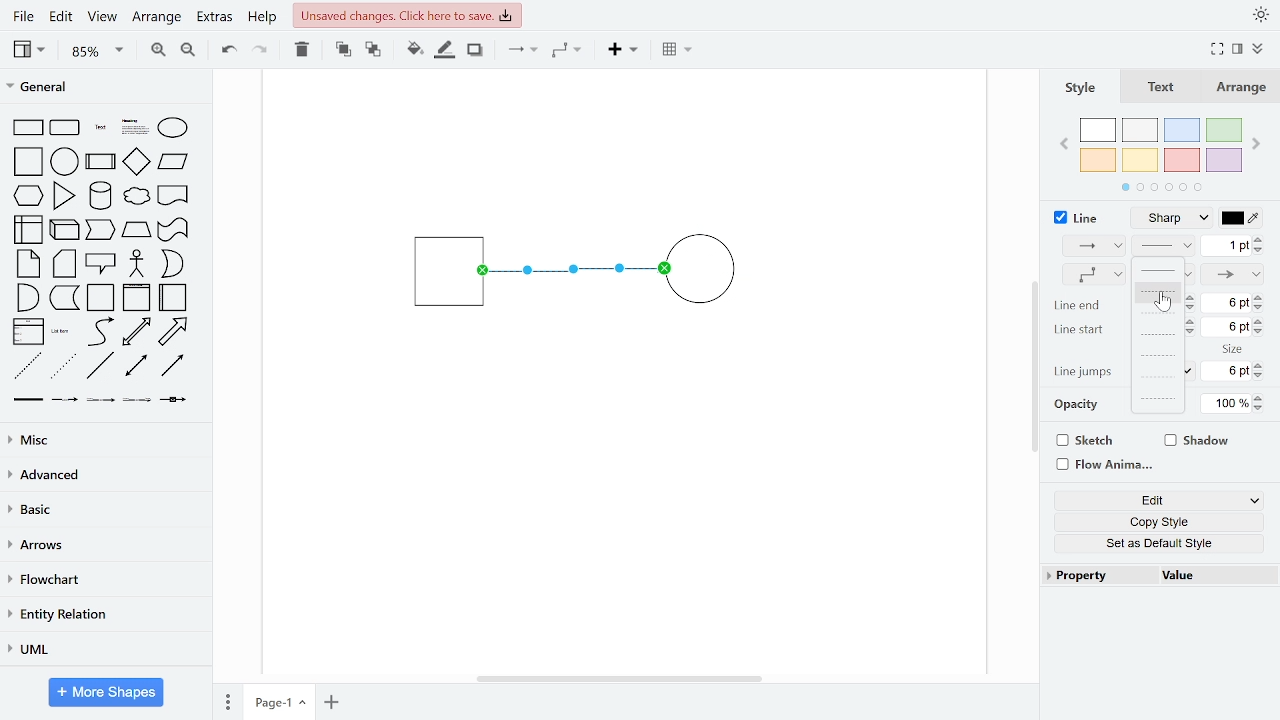 Image resolution: width=1280 pixels, height=720 pixels. I want to click on to front, so click(343, 50).